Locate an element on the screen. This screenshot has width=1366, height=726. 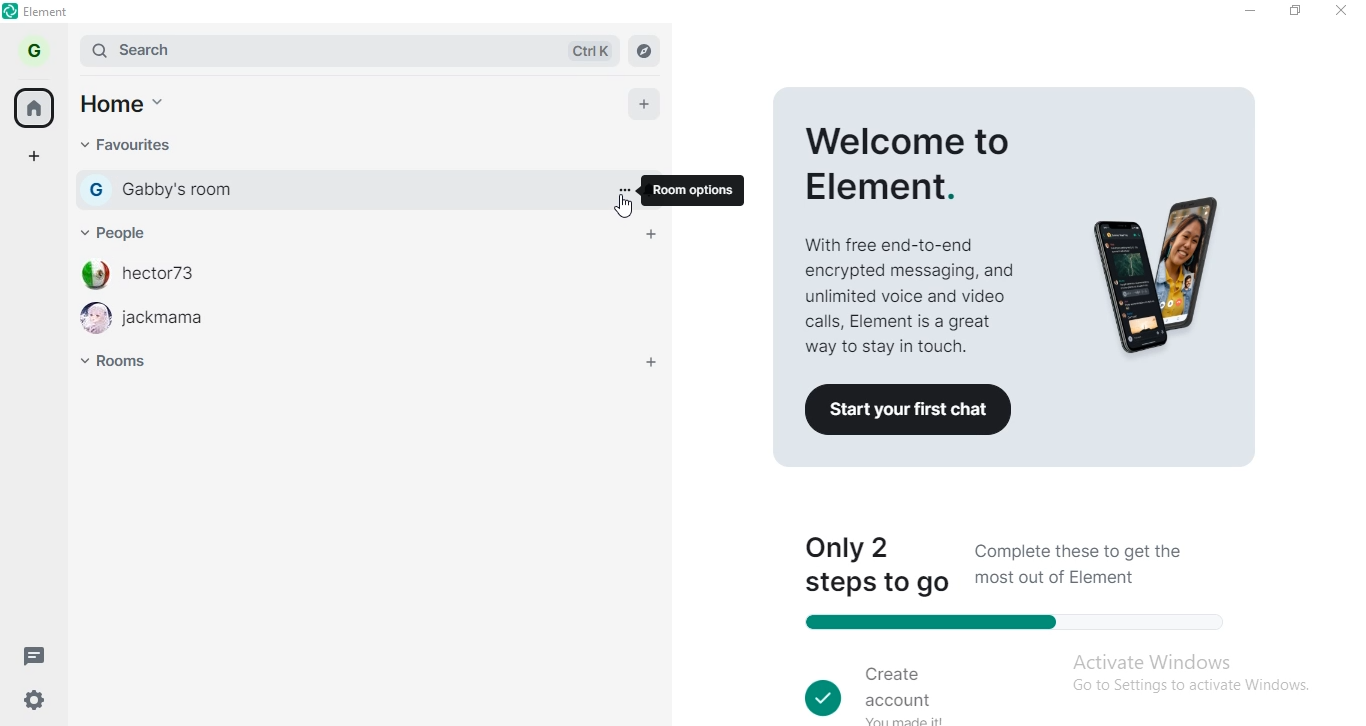
add space is located at coordinates (39, 160).